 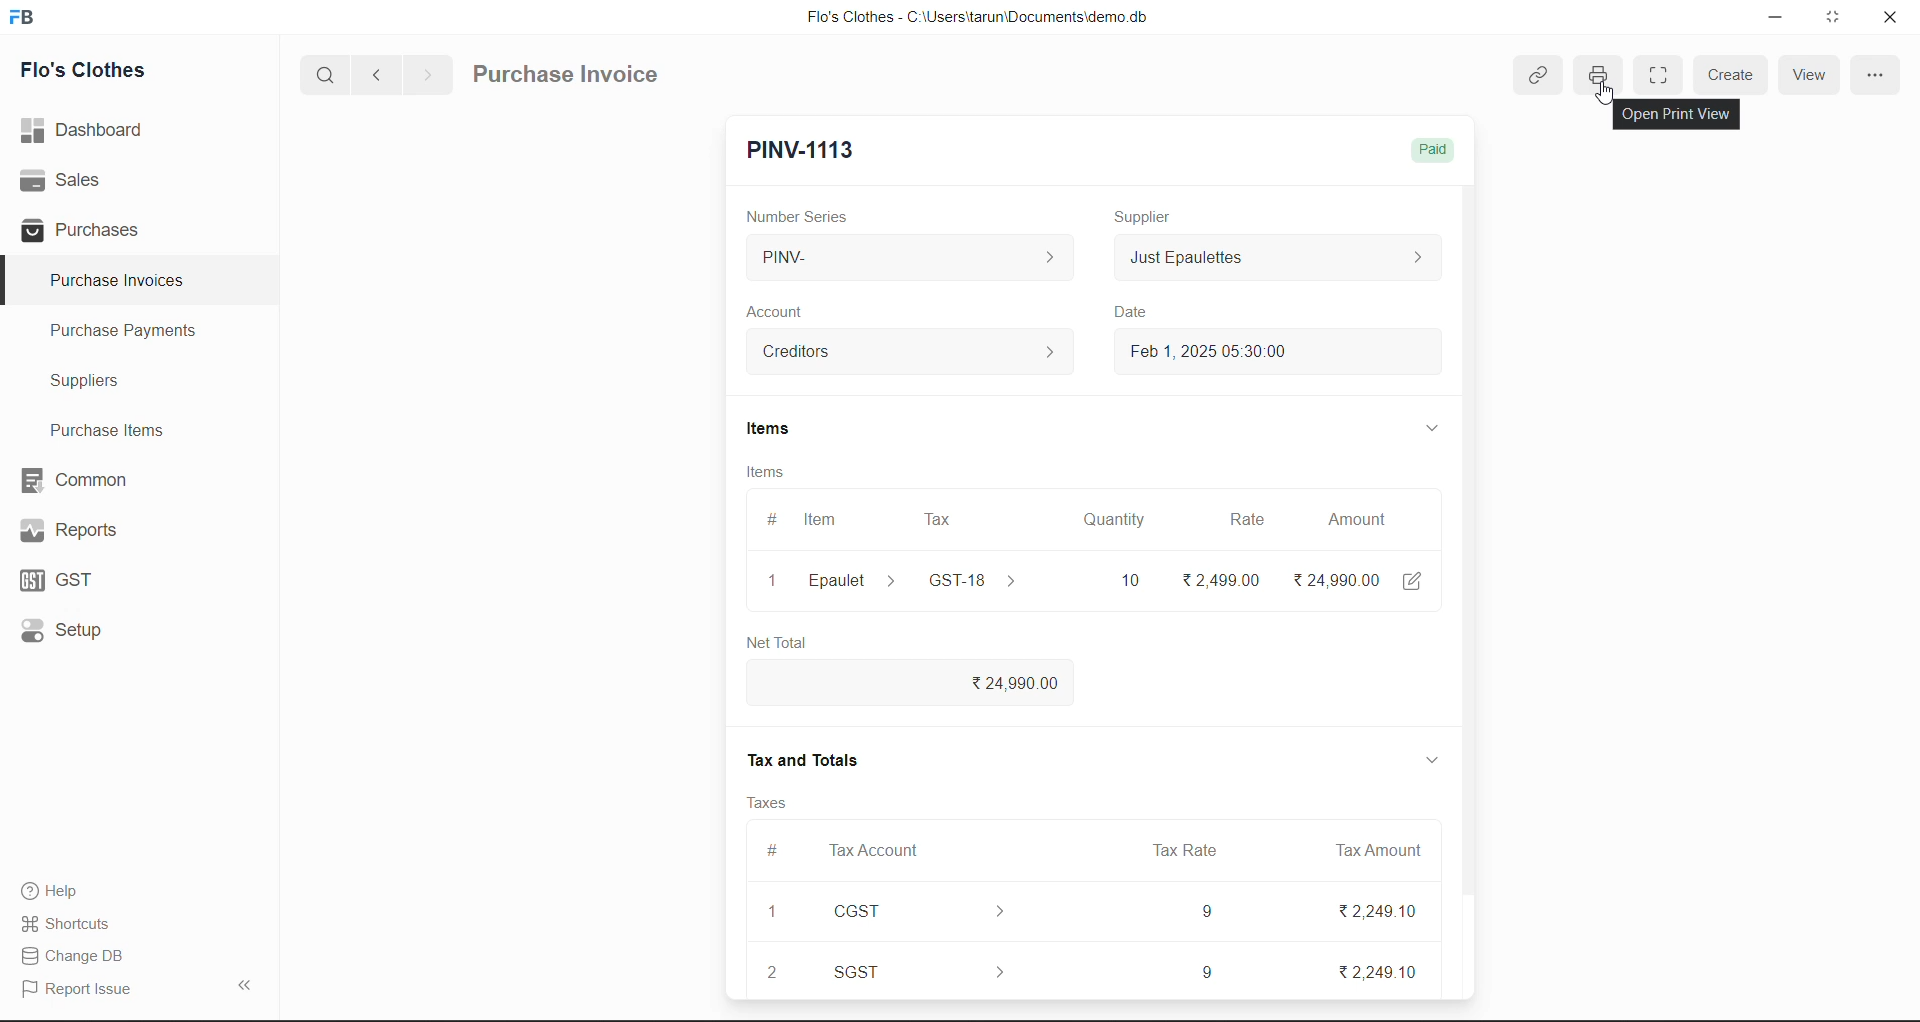 What do you see at coordinates (568, 75) in the screenshot?
I see `Purchase Invoice` at bounding box center [568, 75].